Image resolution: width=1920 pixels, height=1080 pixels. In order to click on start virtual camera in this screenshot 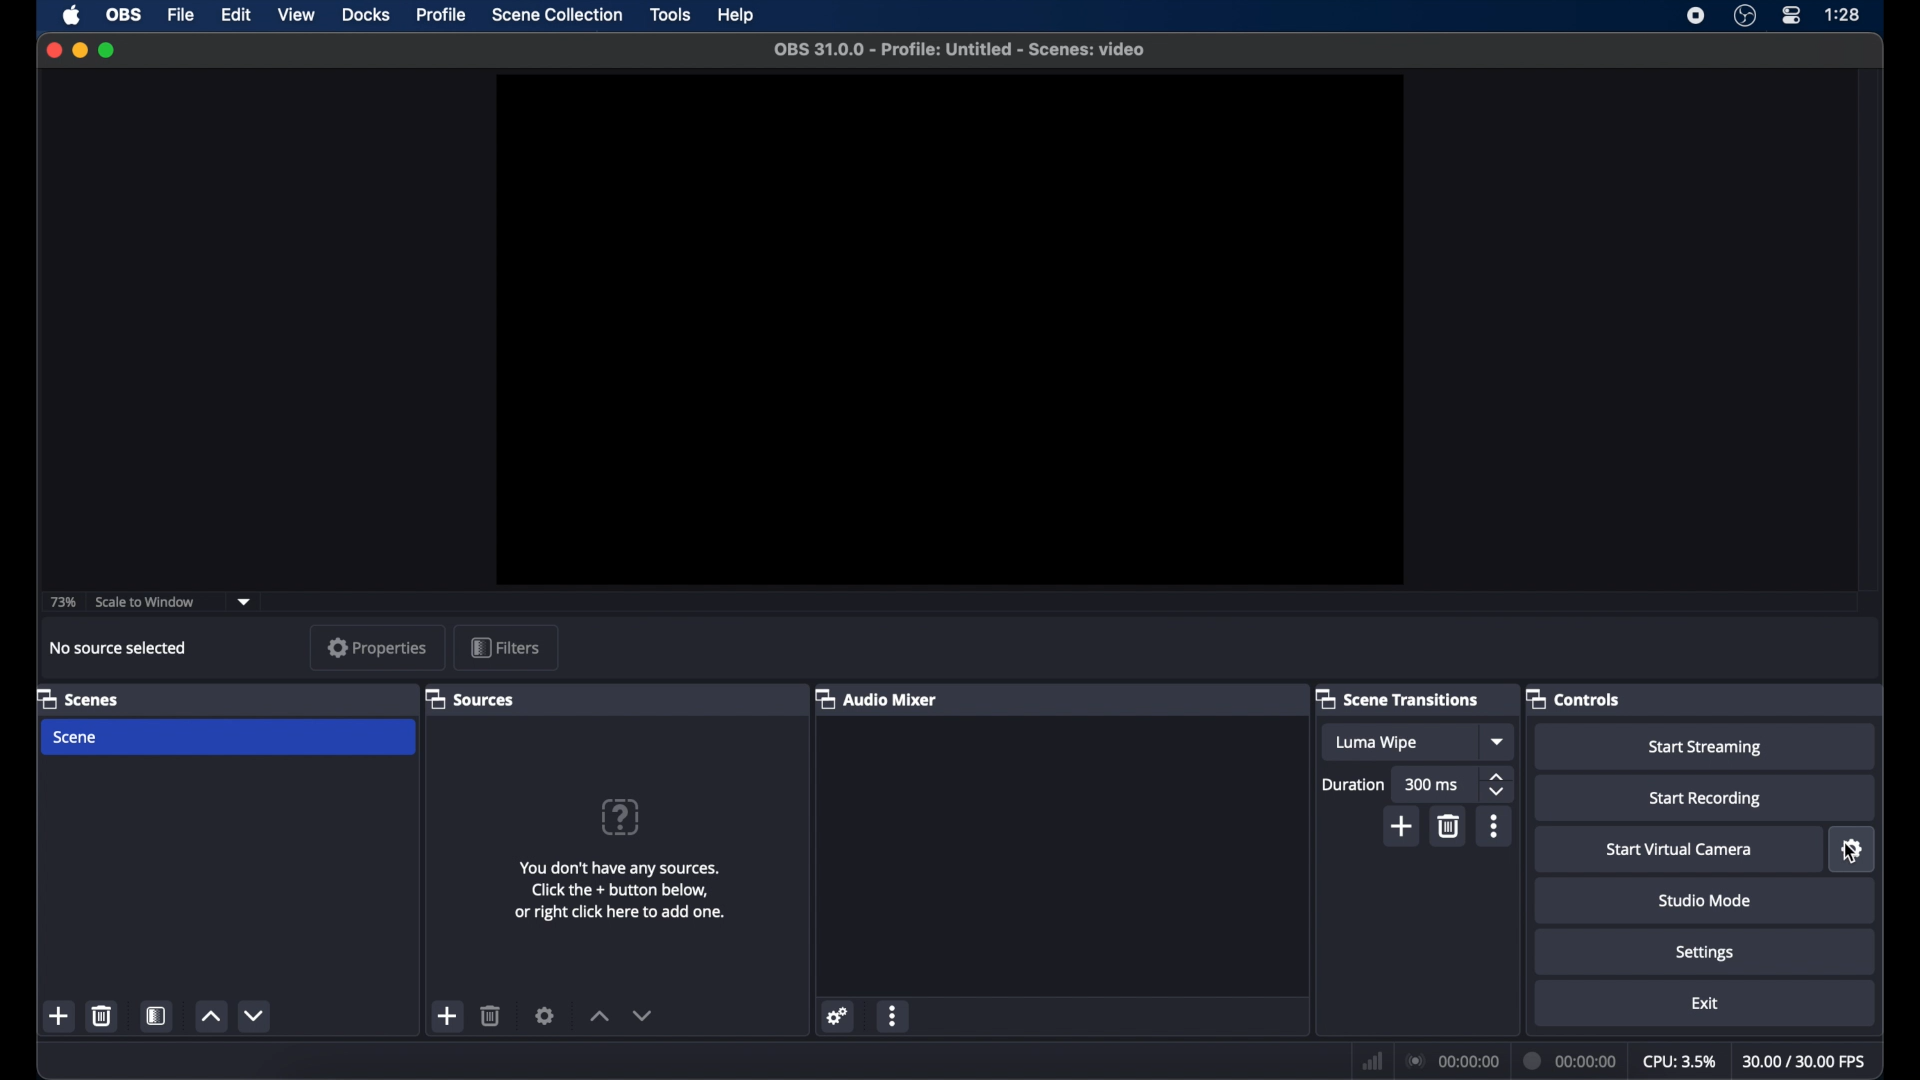, I will do `click(1679, 850)`.